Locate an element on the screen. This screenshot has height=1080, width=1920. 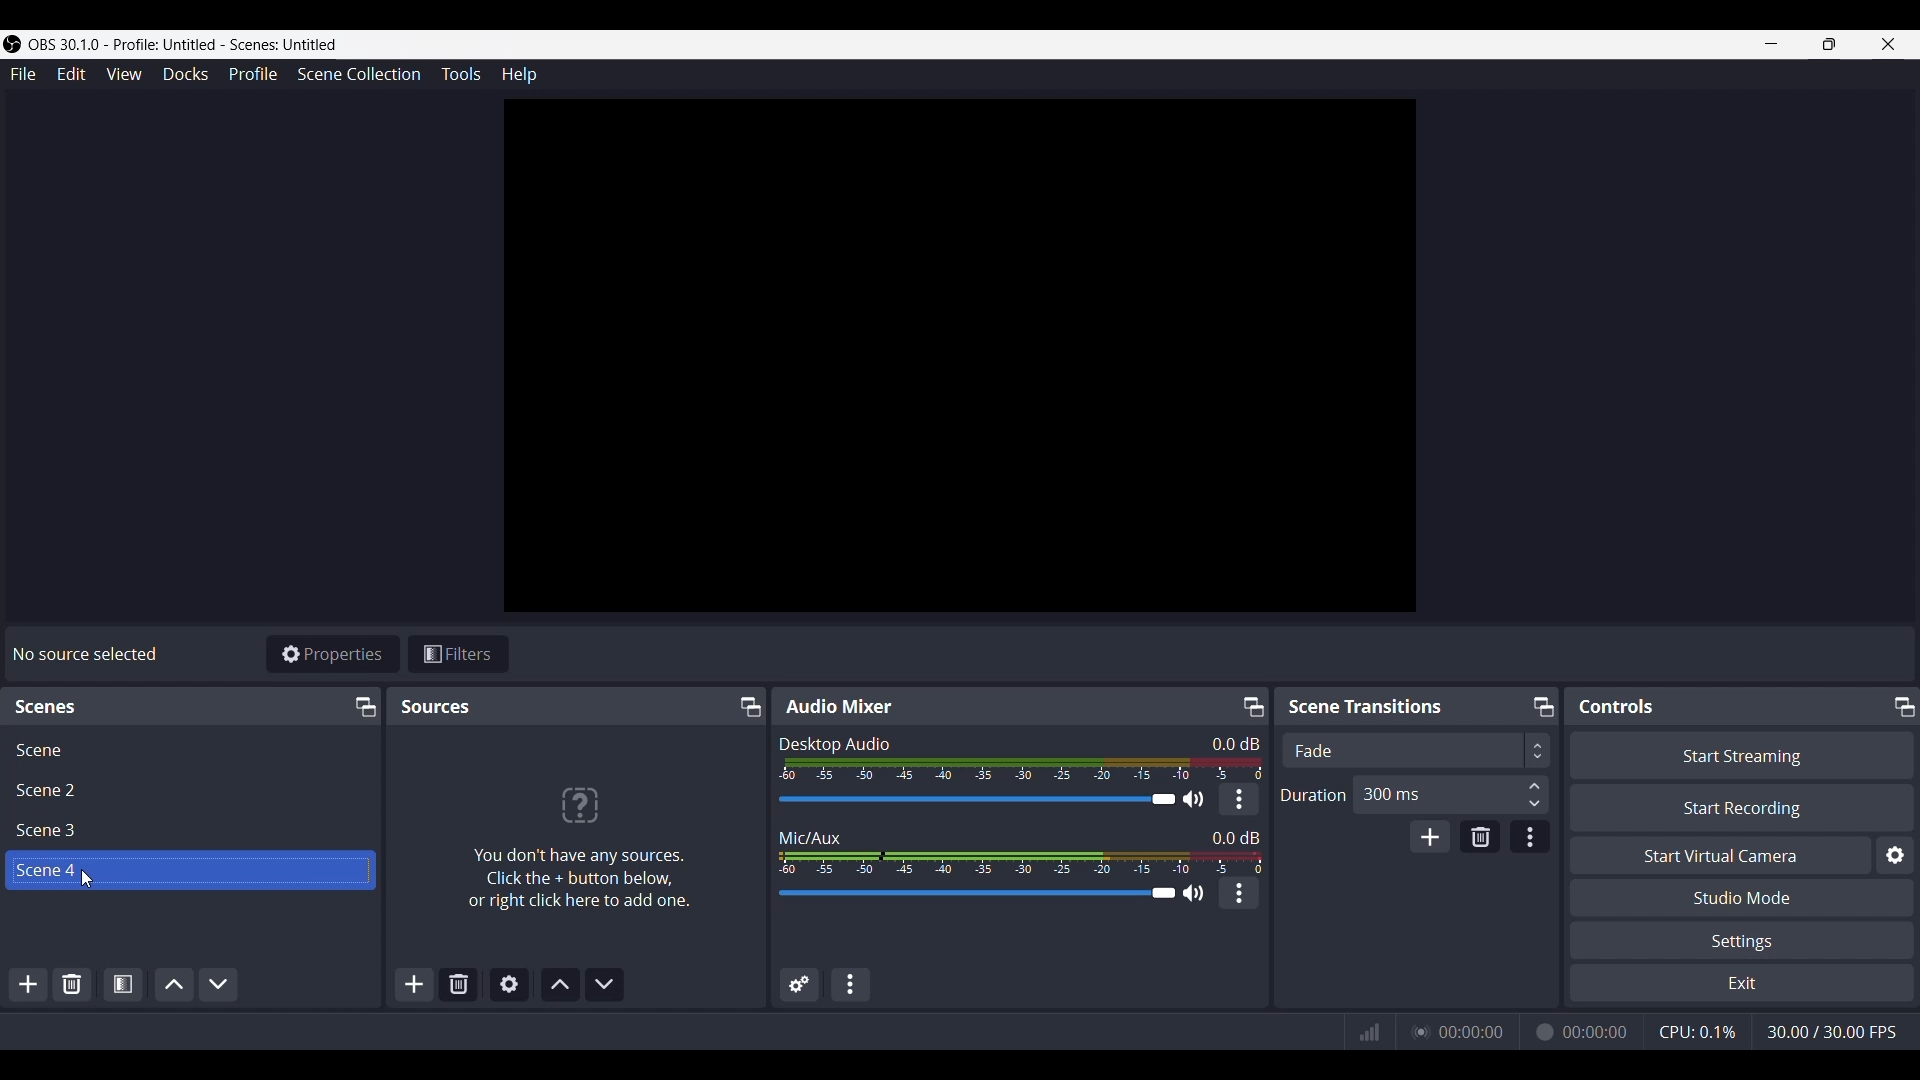
 Undock/Pop-out icon is located at coordinates (1253, 706).